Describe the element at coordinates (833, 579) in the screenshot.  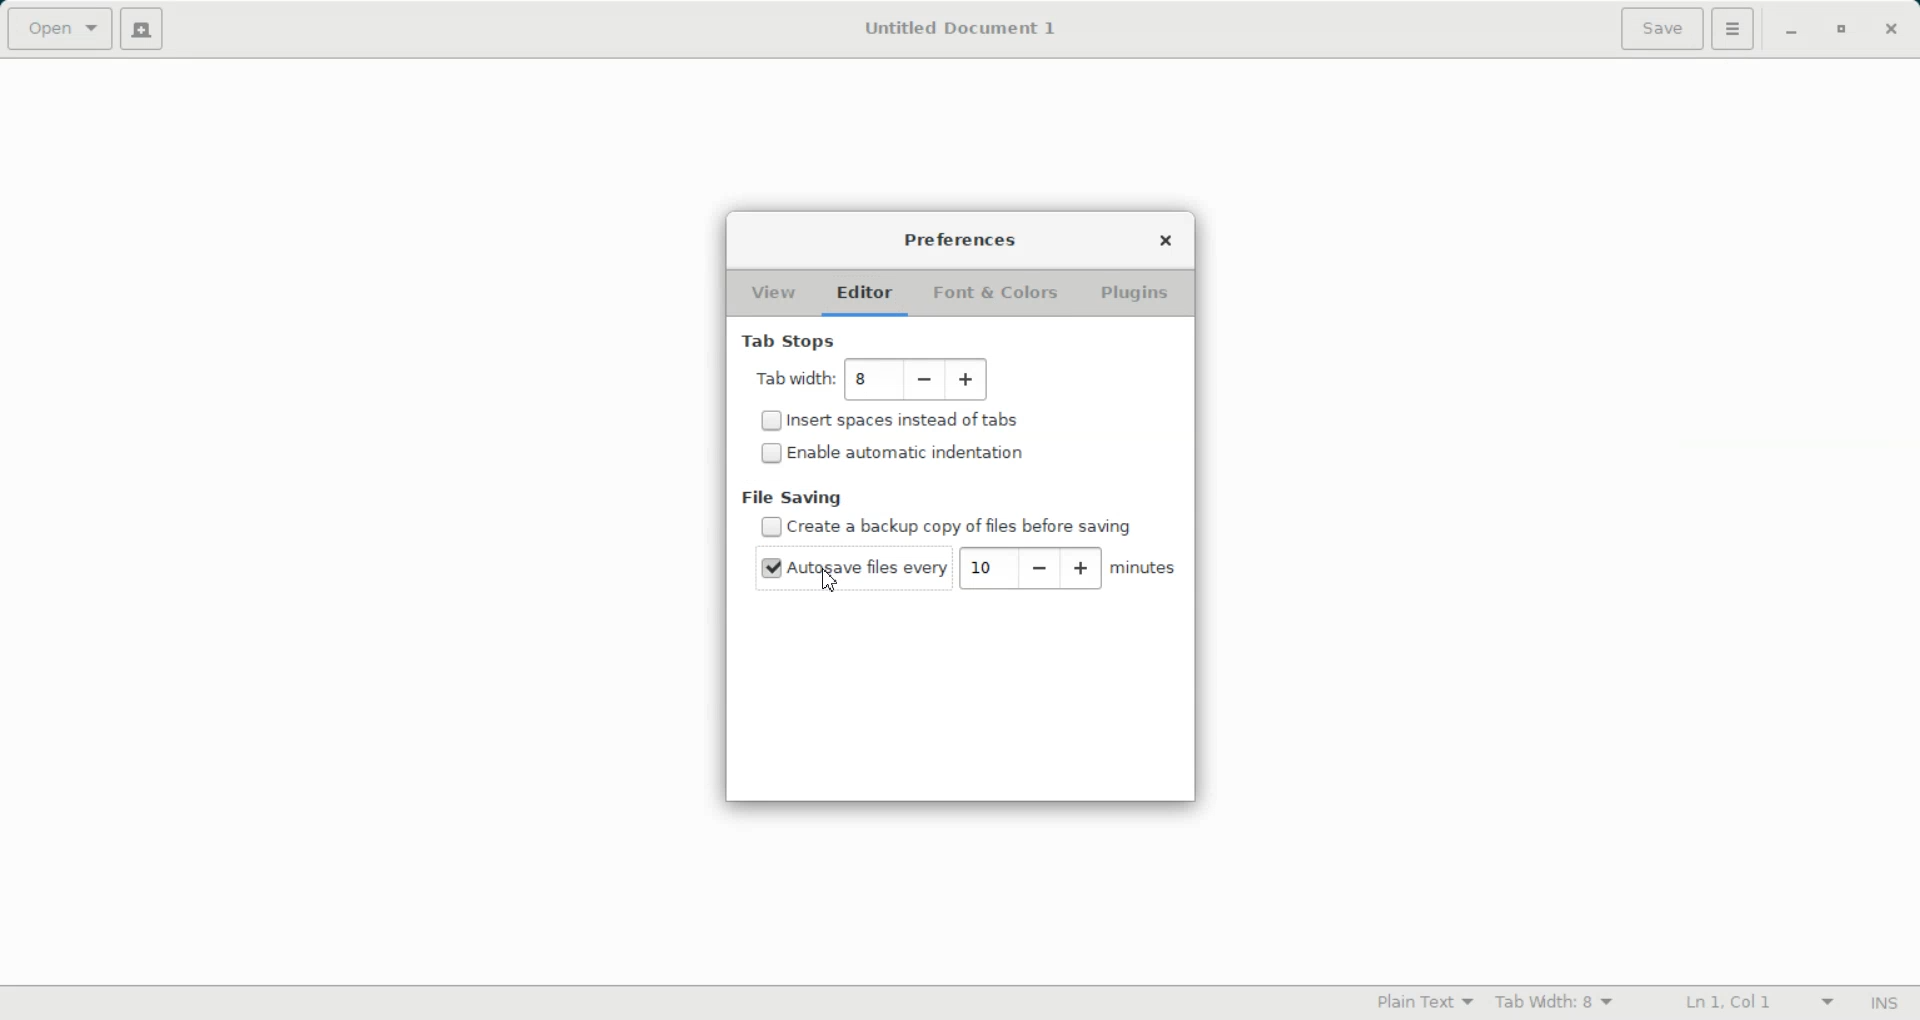
I see `Cursor` at that location.